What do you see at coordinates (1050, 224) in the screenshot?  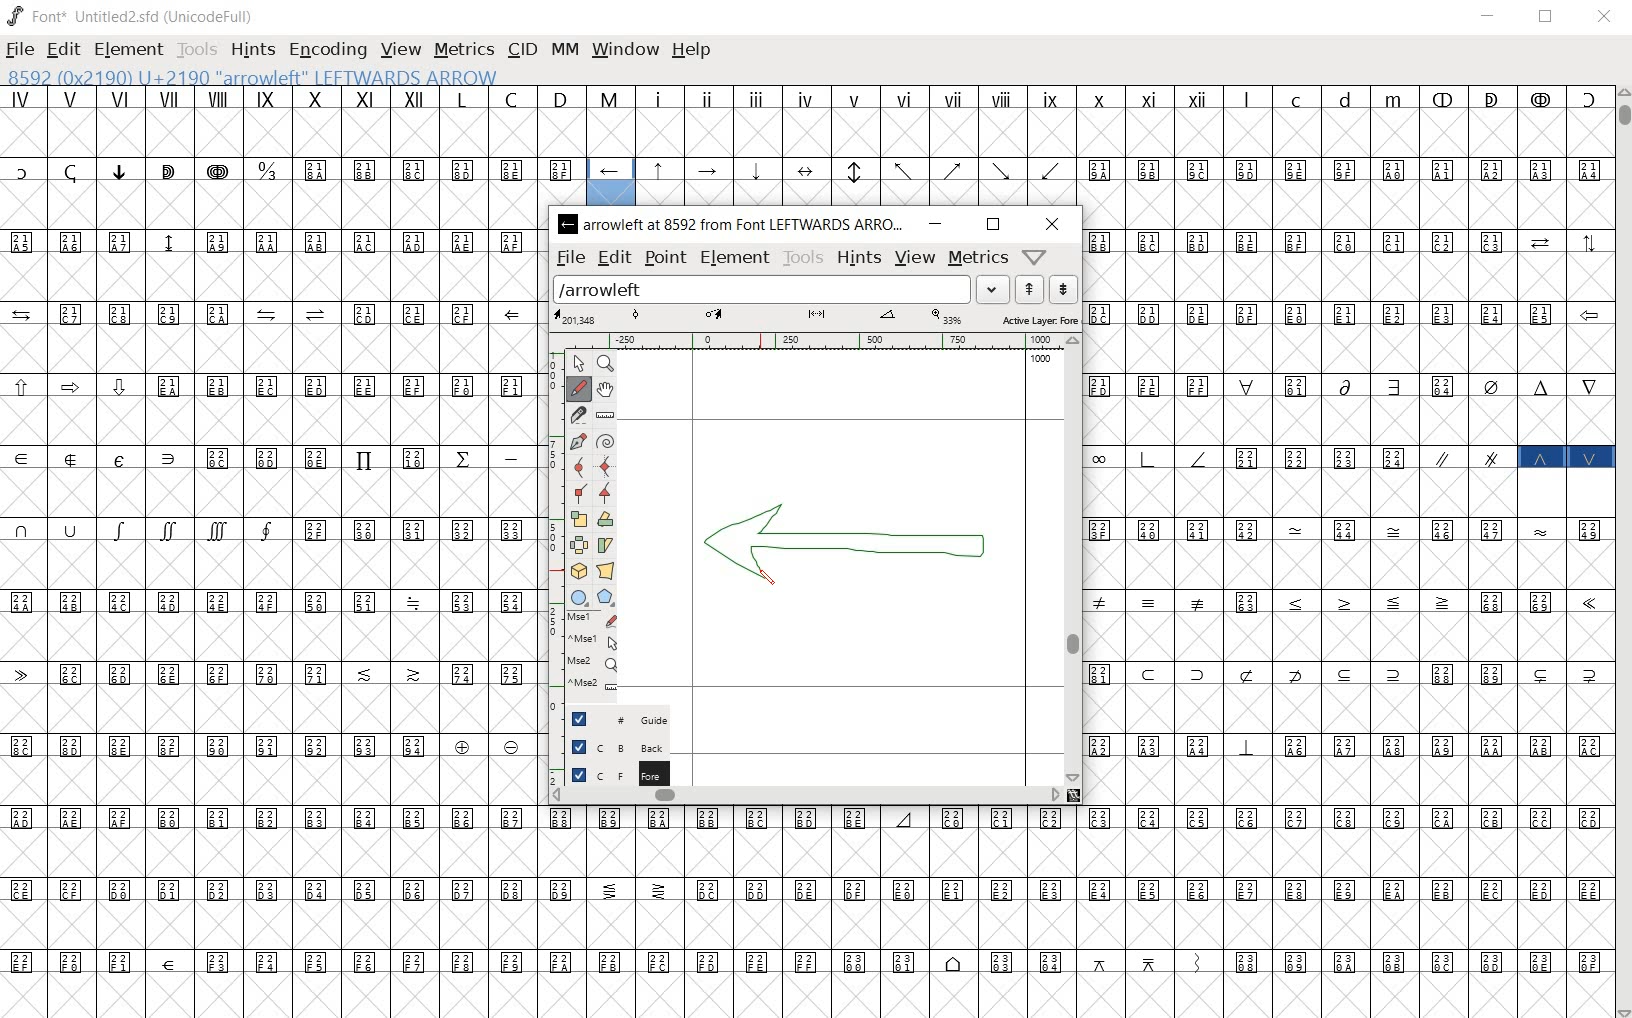 I see `close` at bounding box center [1050, 224].